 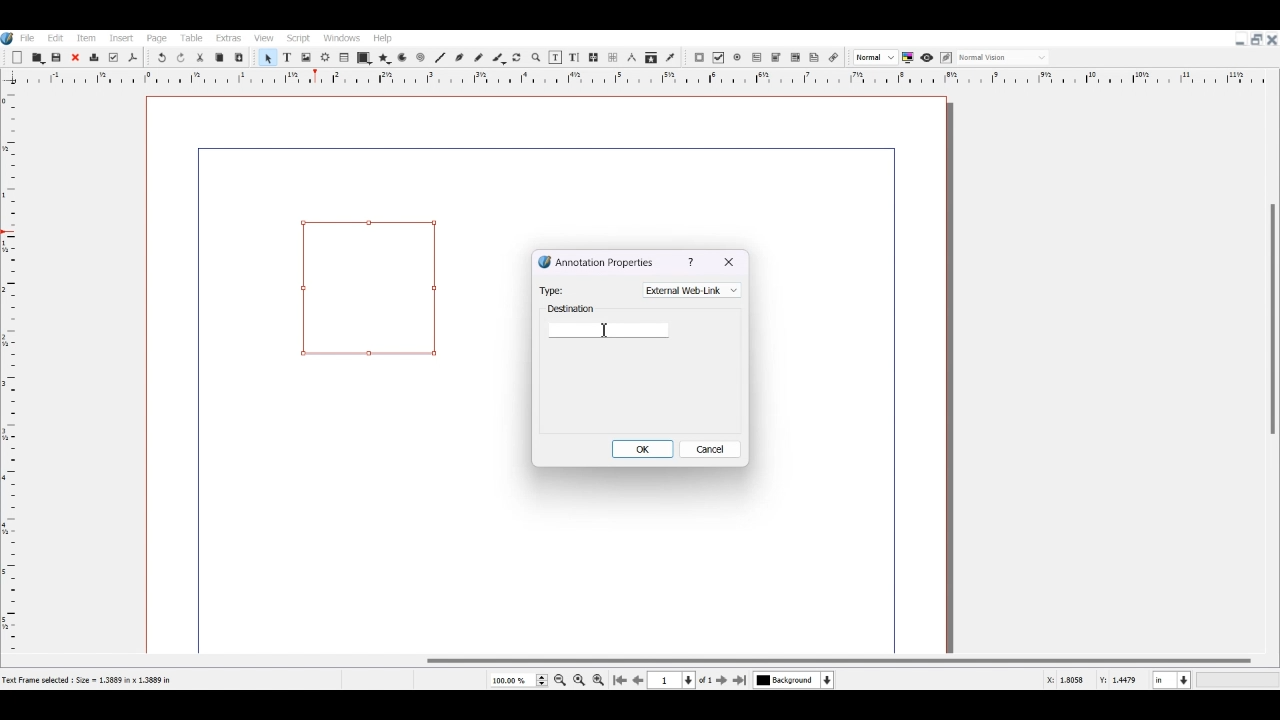 What do you see at coordinates (739, 58) in the screenshot?
I see `PDF Radio Button ` at bounding box center [739, 58].